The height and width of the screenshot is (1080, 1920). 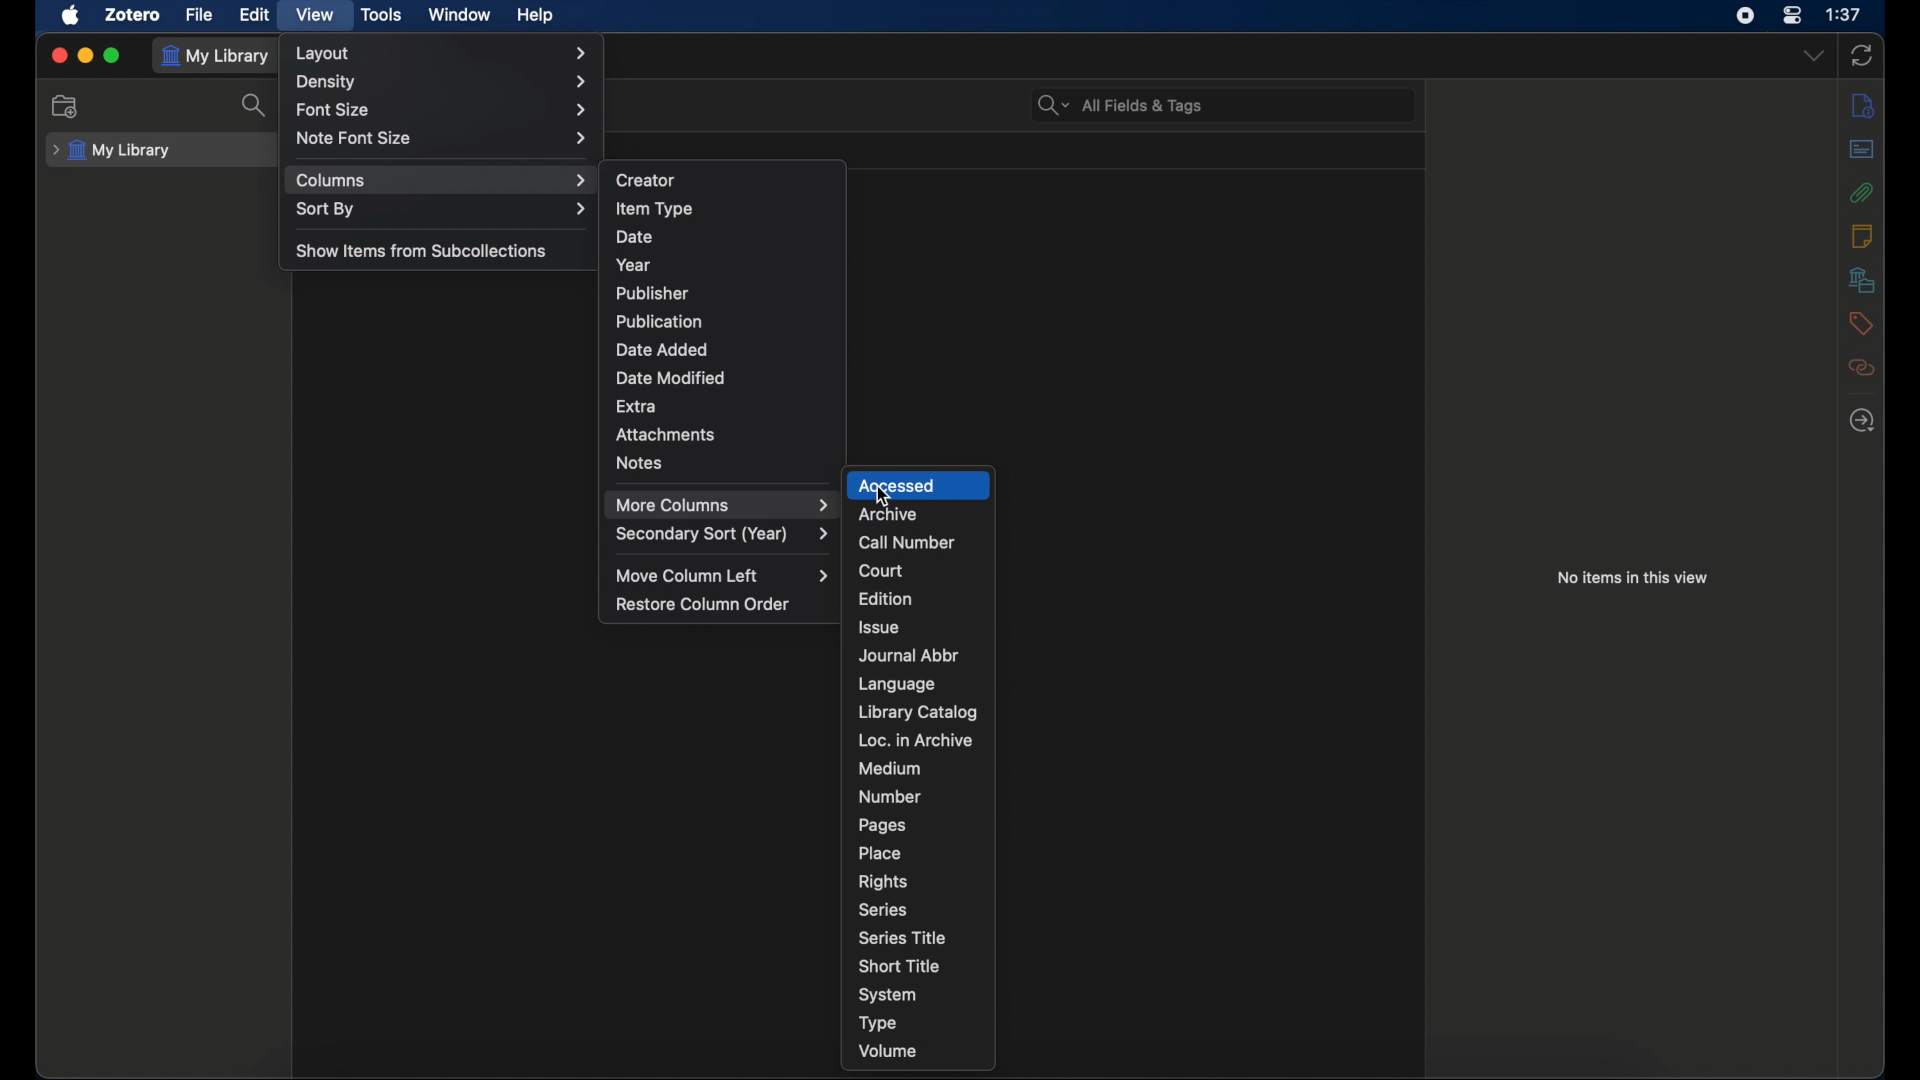 I want to click on maximize, so click(x=114, y=56).